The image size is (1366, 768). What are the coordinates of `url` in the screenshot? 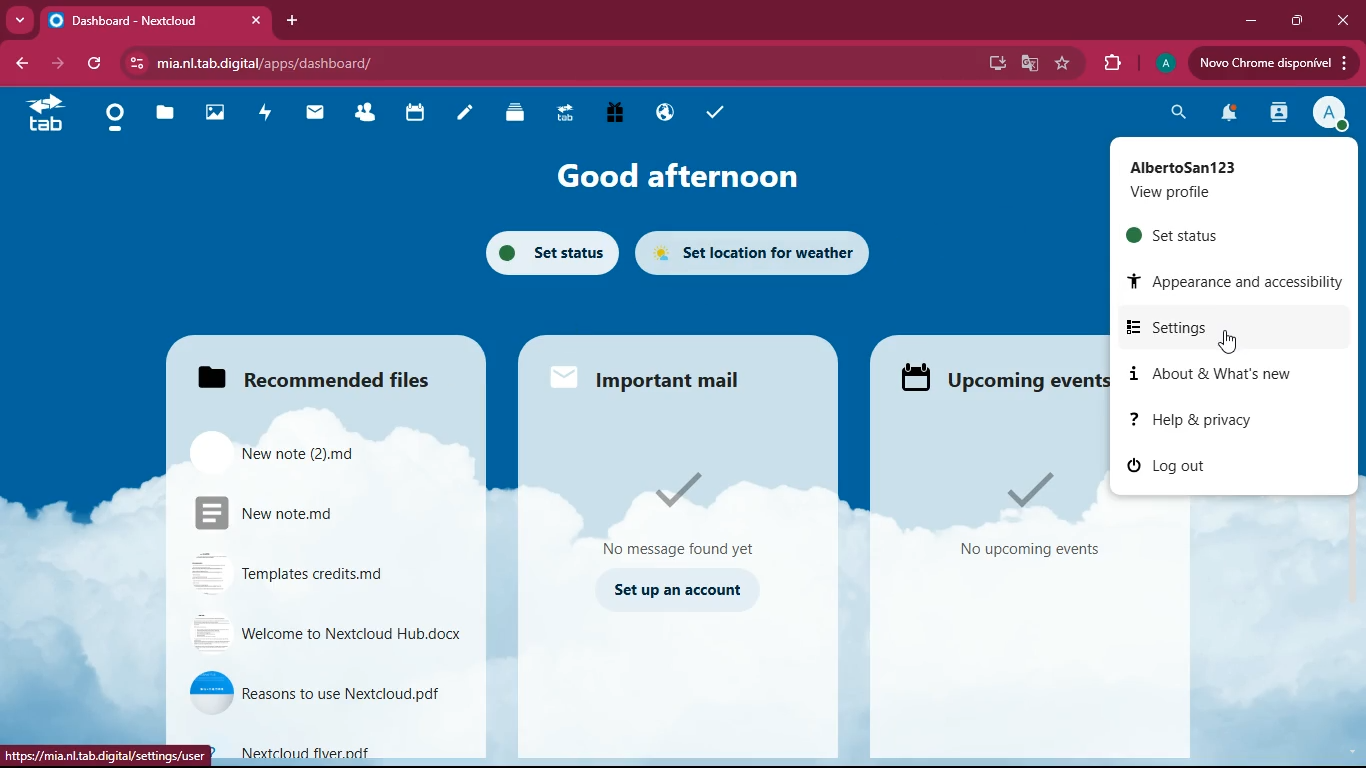 It's located at (349, 63).